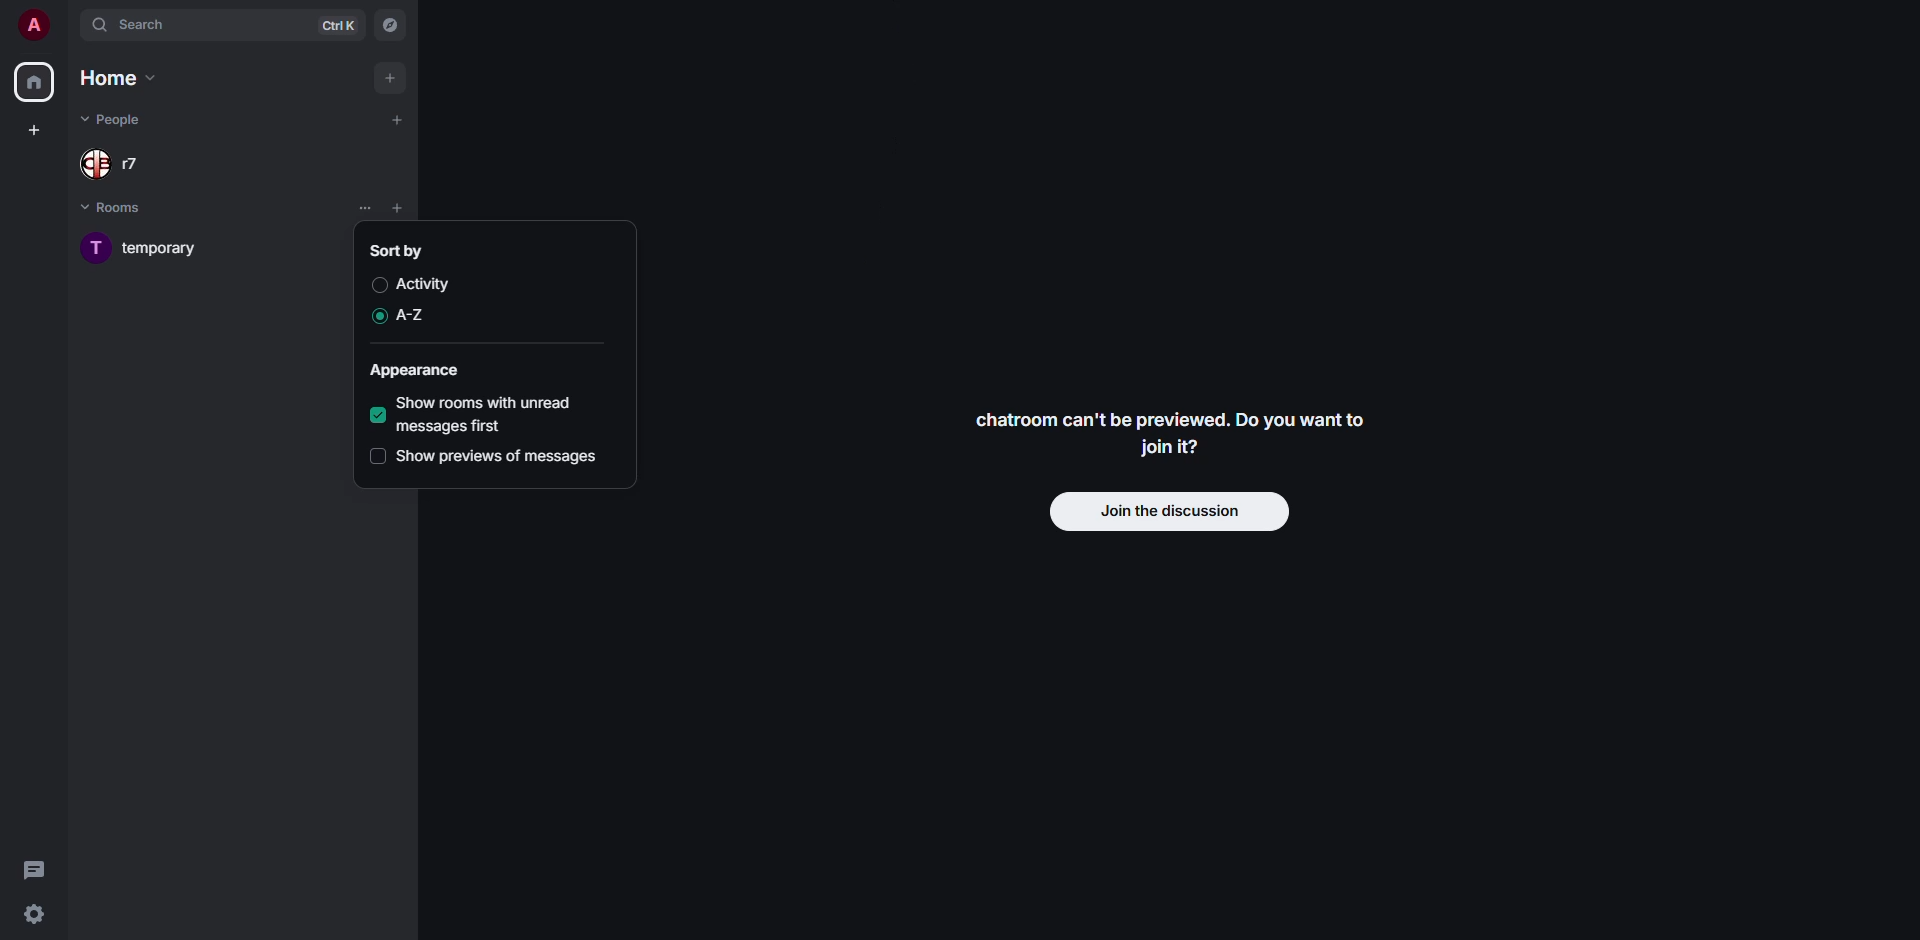  Describe the element at coordinates (397, 118) in the screenshot. I see `add` at that location.